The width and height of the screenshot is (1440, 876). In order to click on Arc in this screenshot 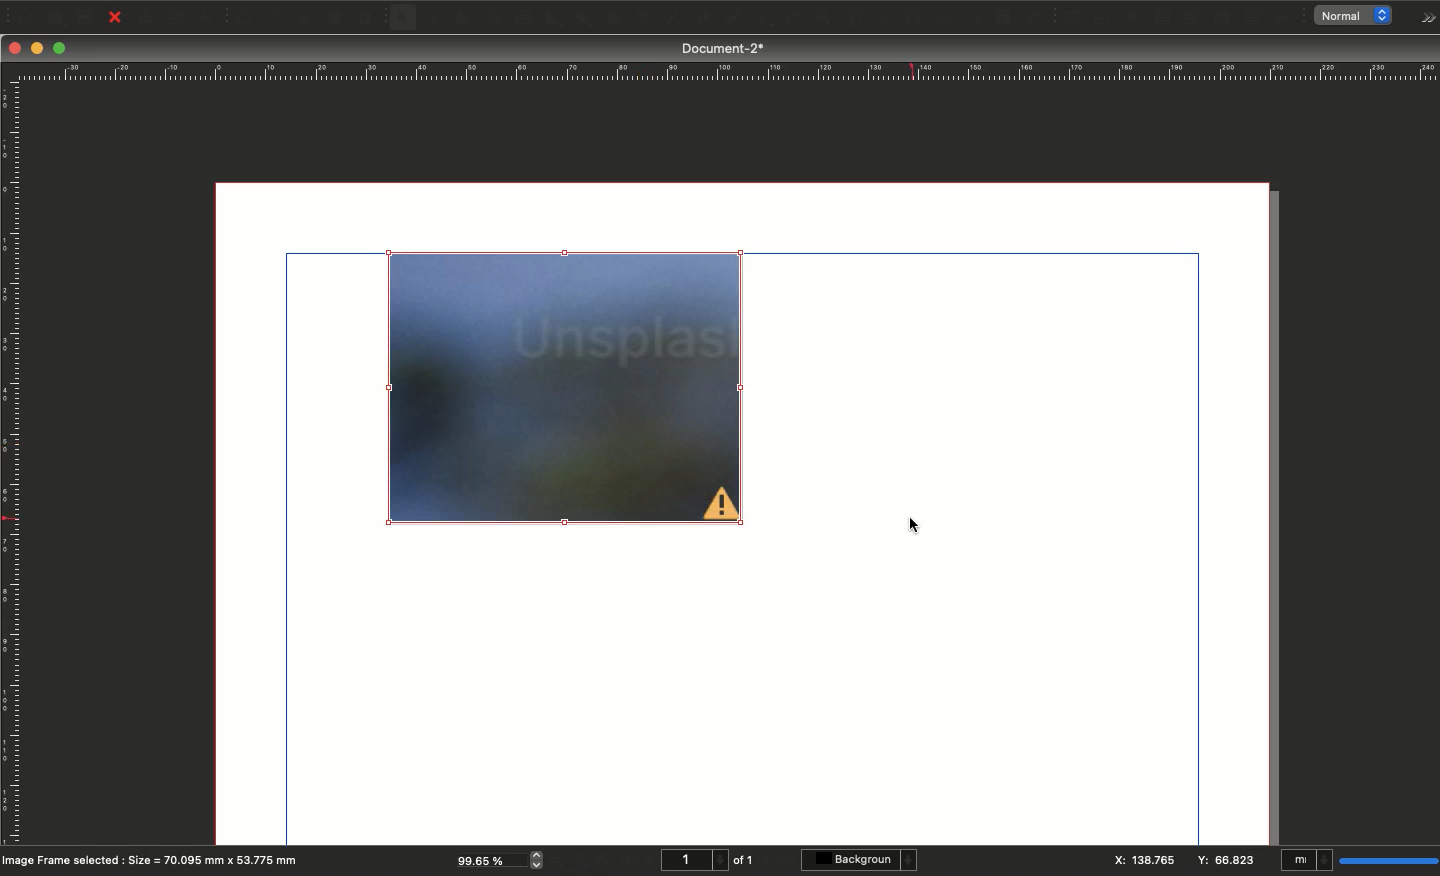, I will do `click(612, 19)`.